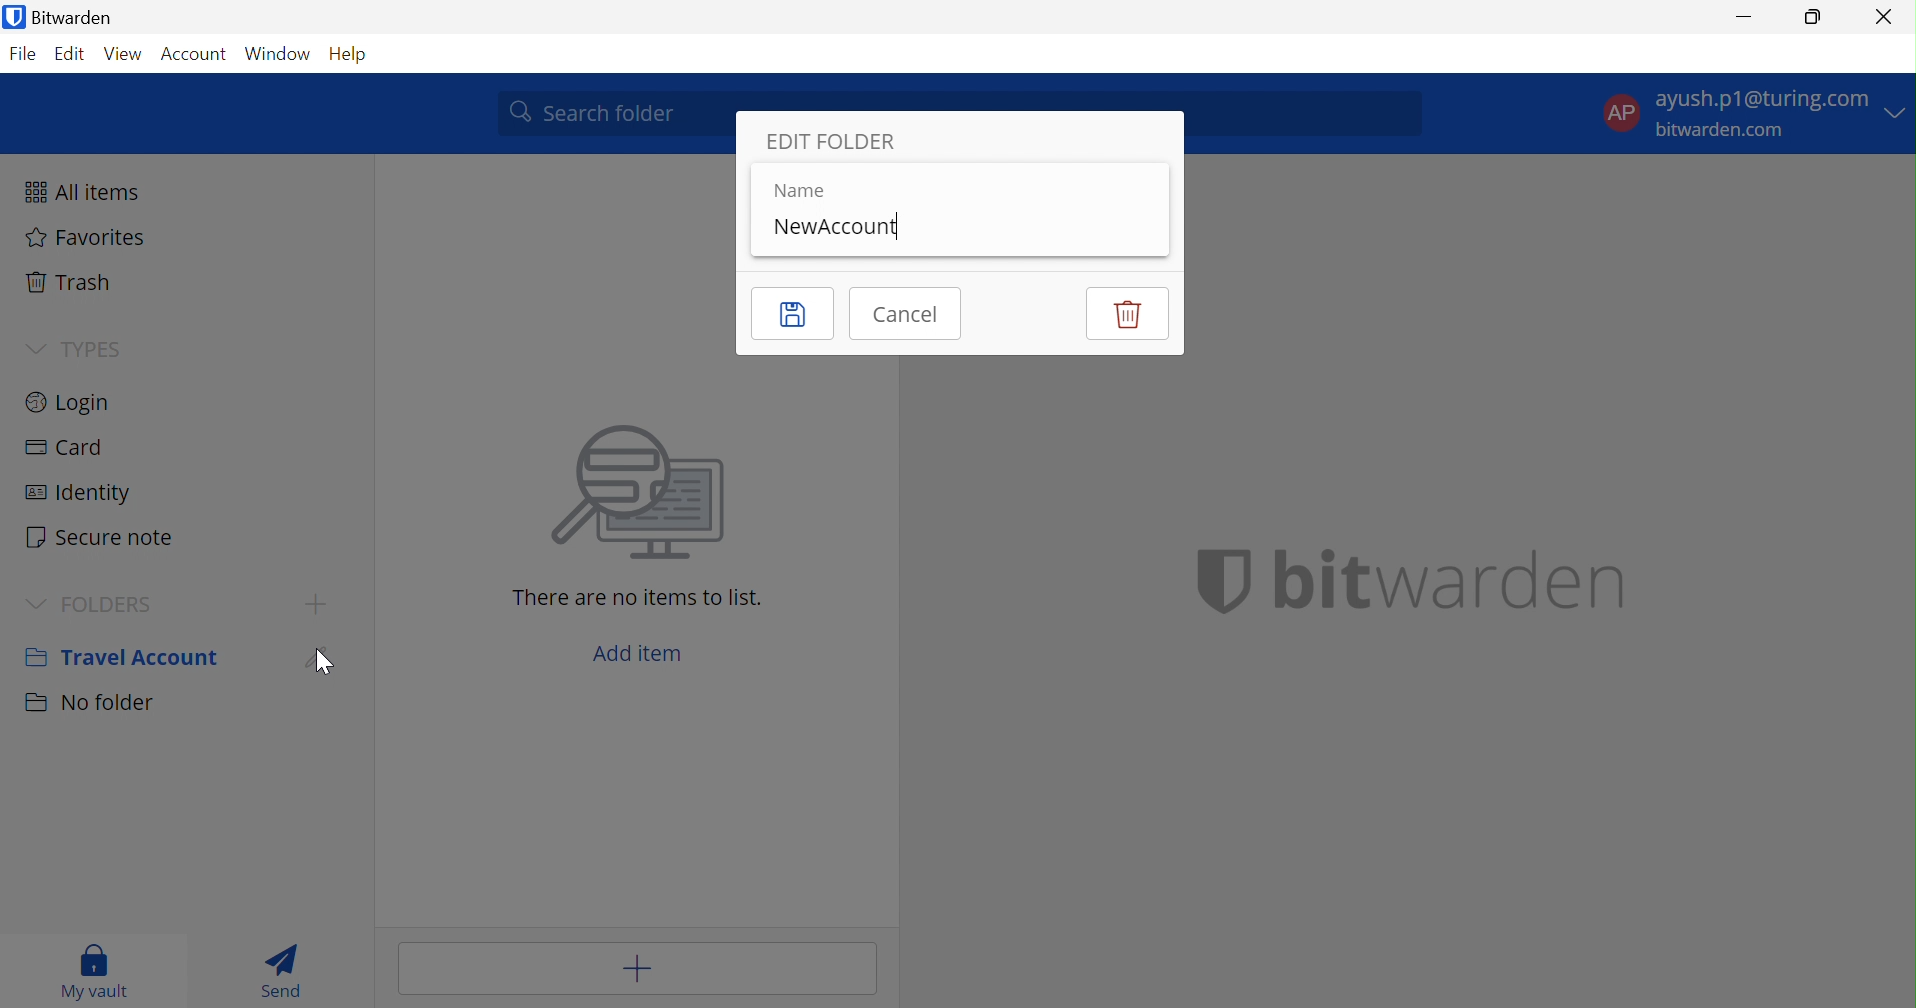 This screenshot has height=1008, width=1916. What do you see at coordinates (99, 974) in the screenshot?
I see `My Vault` at bounding box center [99, 974].